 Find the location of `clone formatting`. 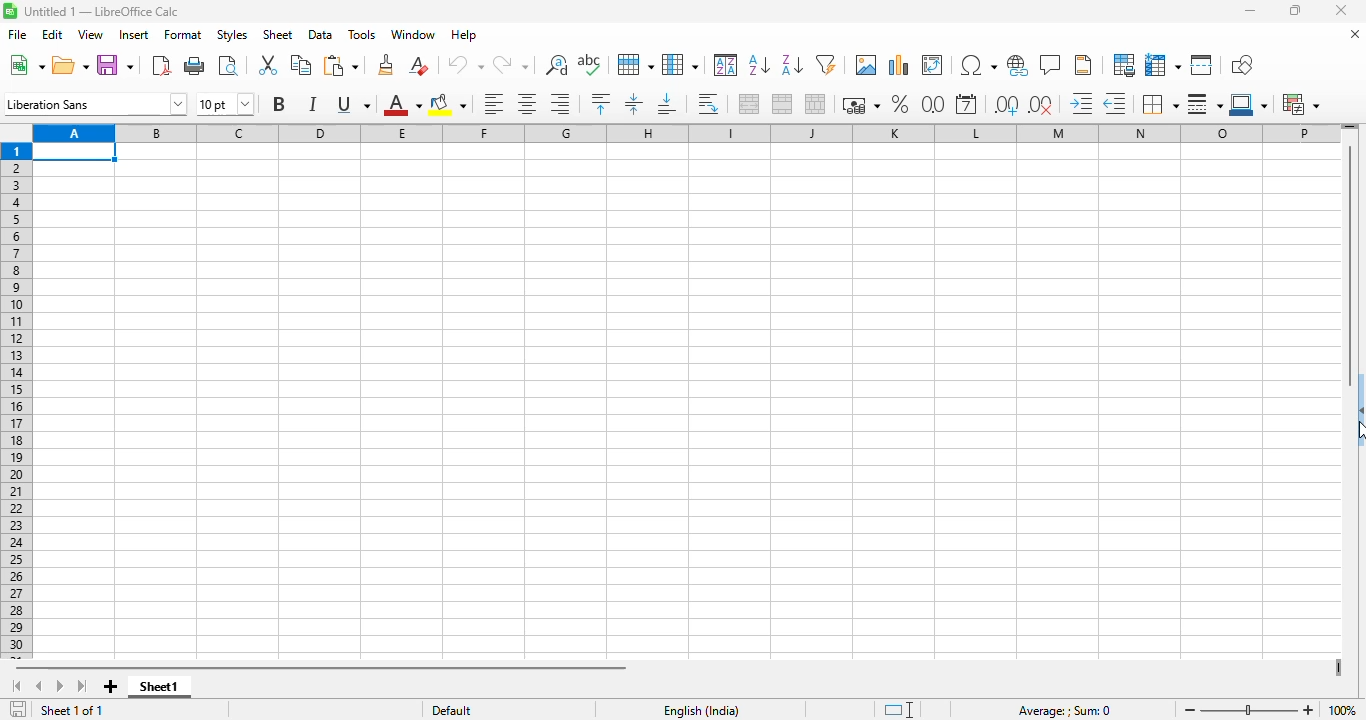

clone formatting is located at coordinates (386, 65).